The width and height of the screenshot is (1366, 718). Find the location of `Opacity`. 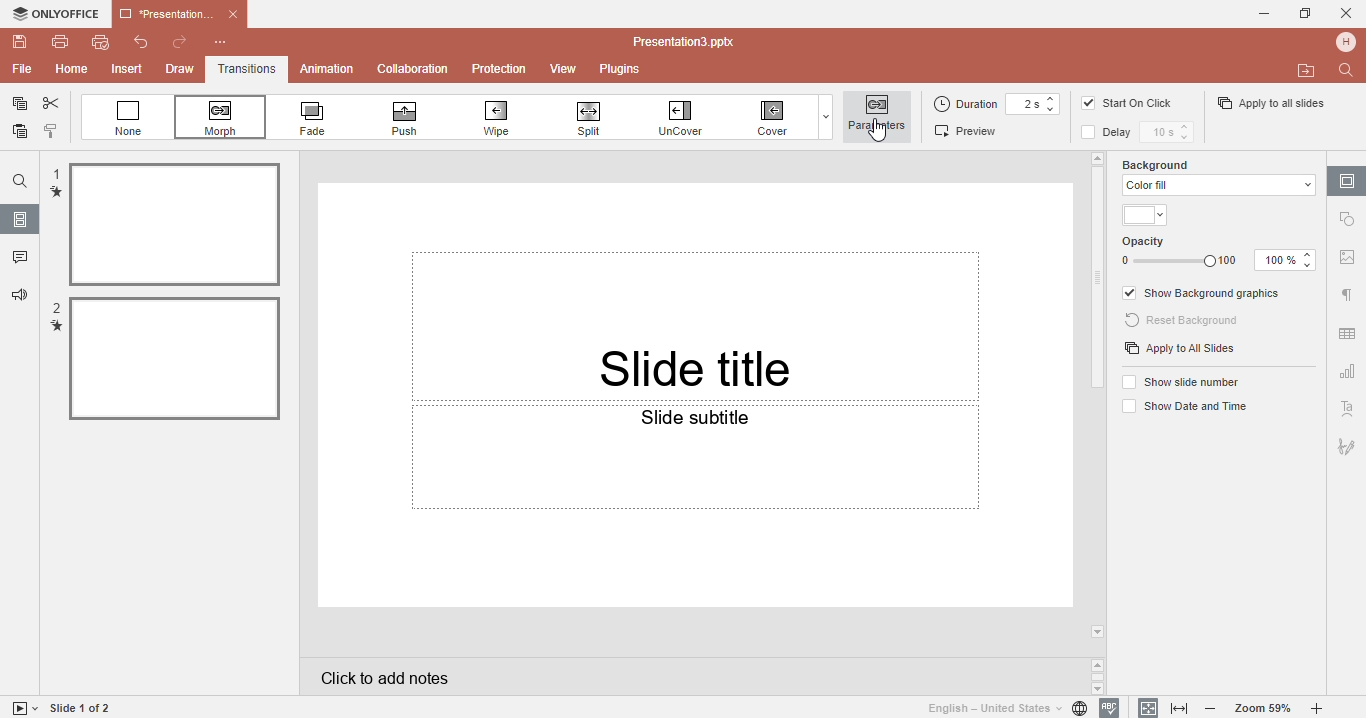

Opacity is located at coordinates (1220, 253).